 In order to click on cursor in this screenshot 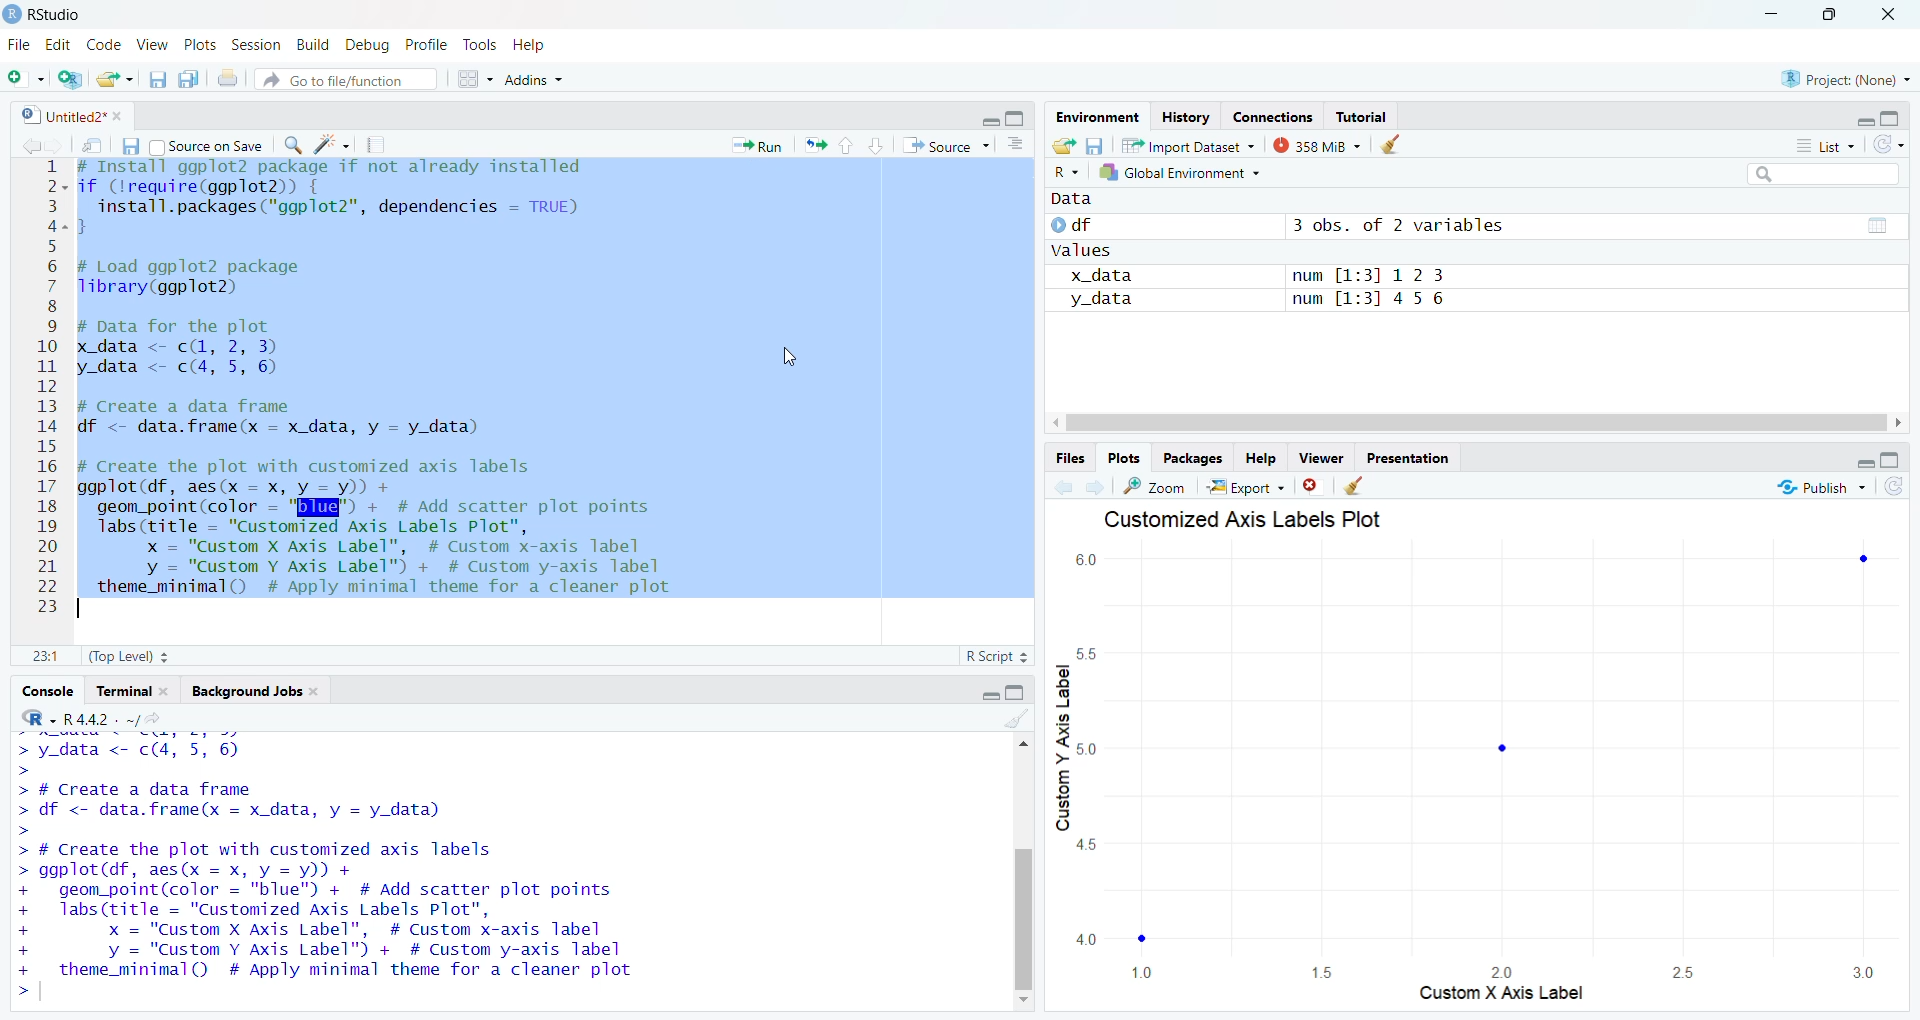, I will do `click(792, 358)`.